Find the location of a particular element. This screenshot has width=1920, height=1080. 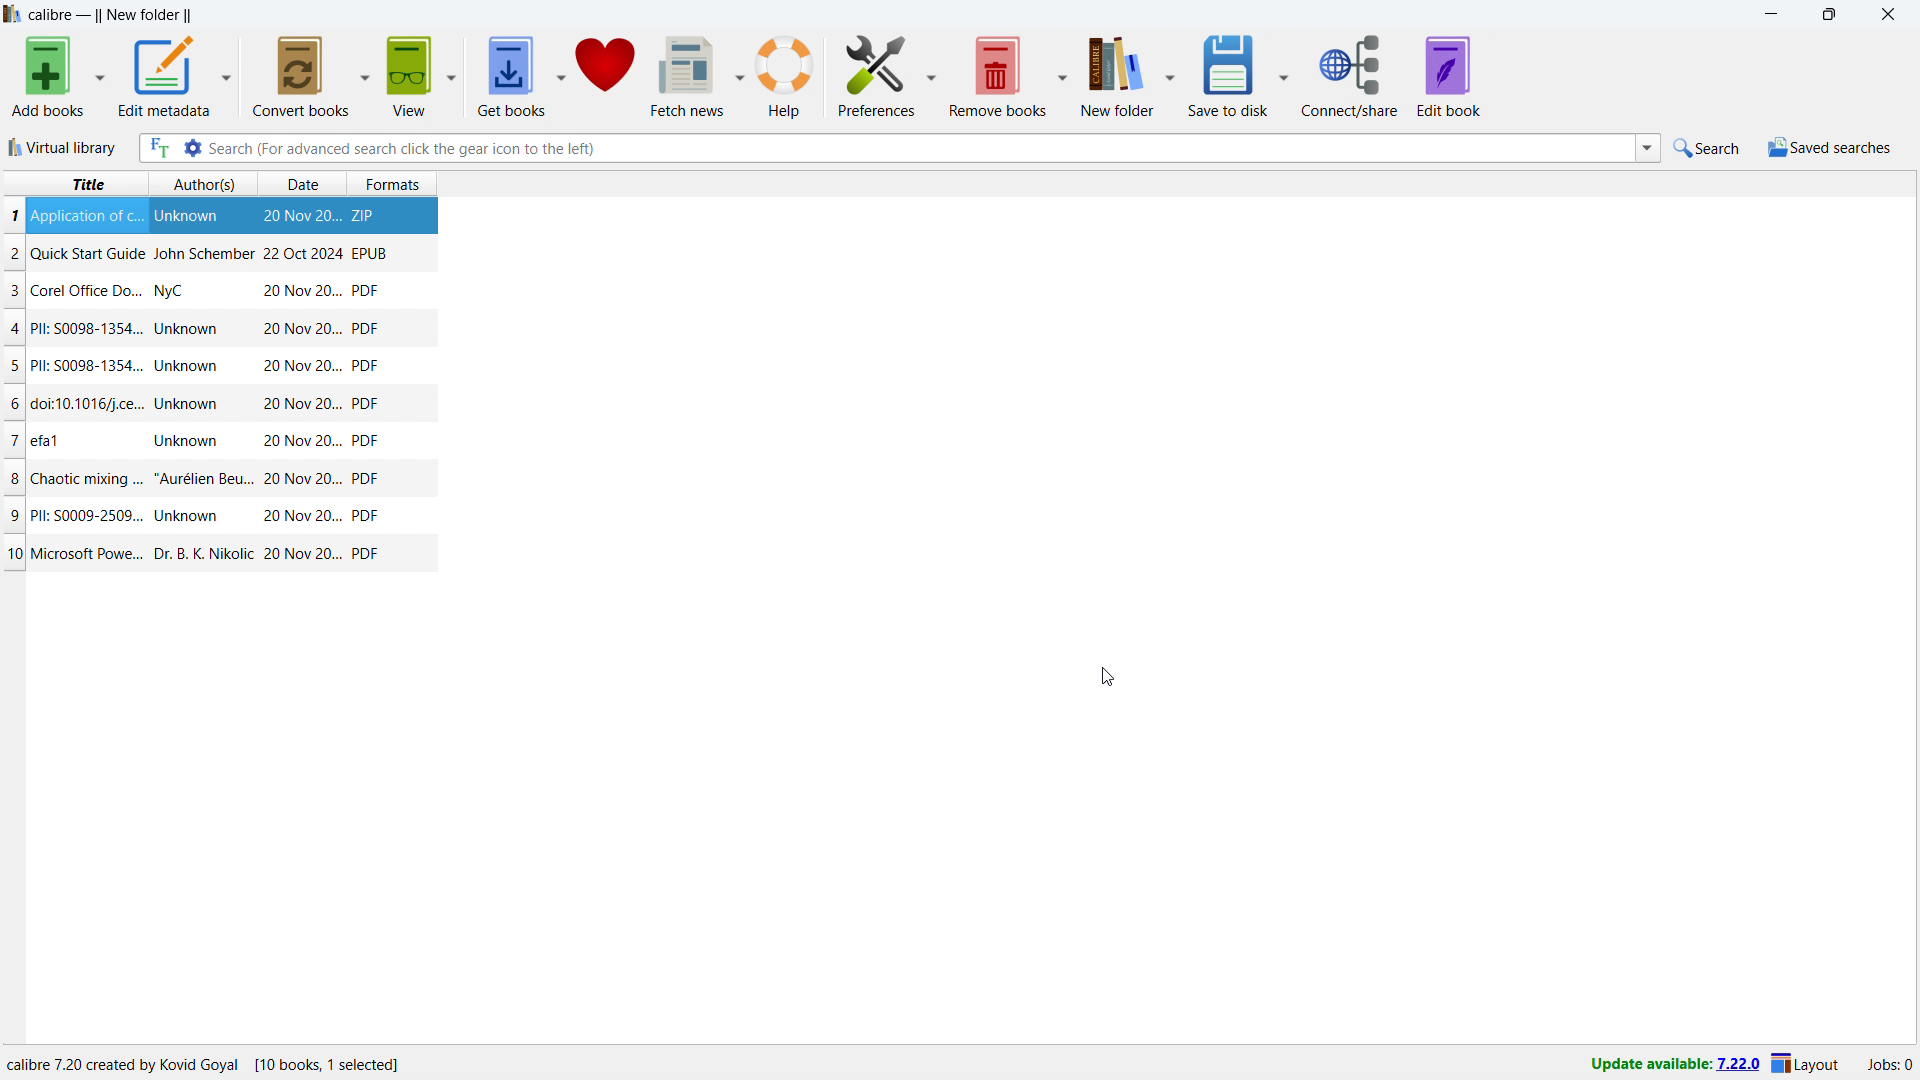

Author is located at coordinates (190, 516).